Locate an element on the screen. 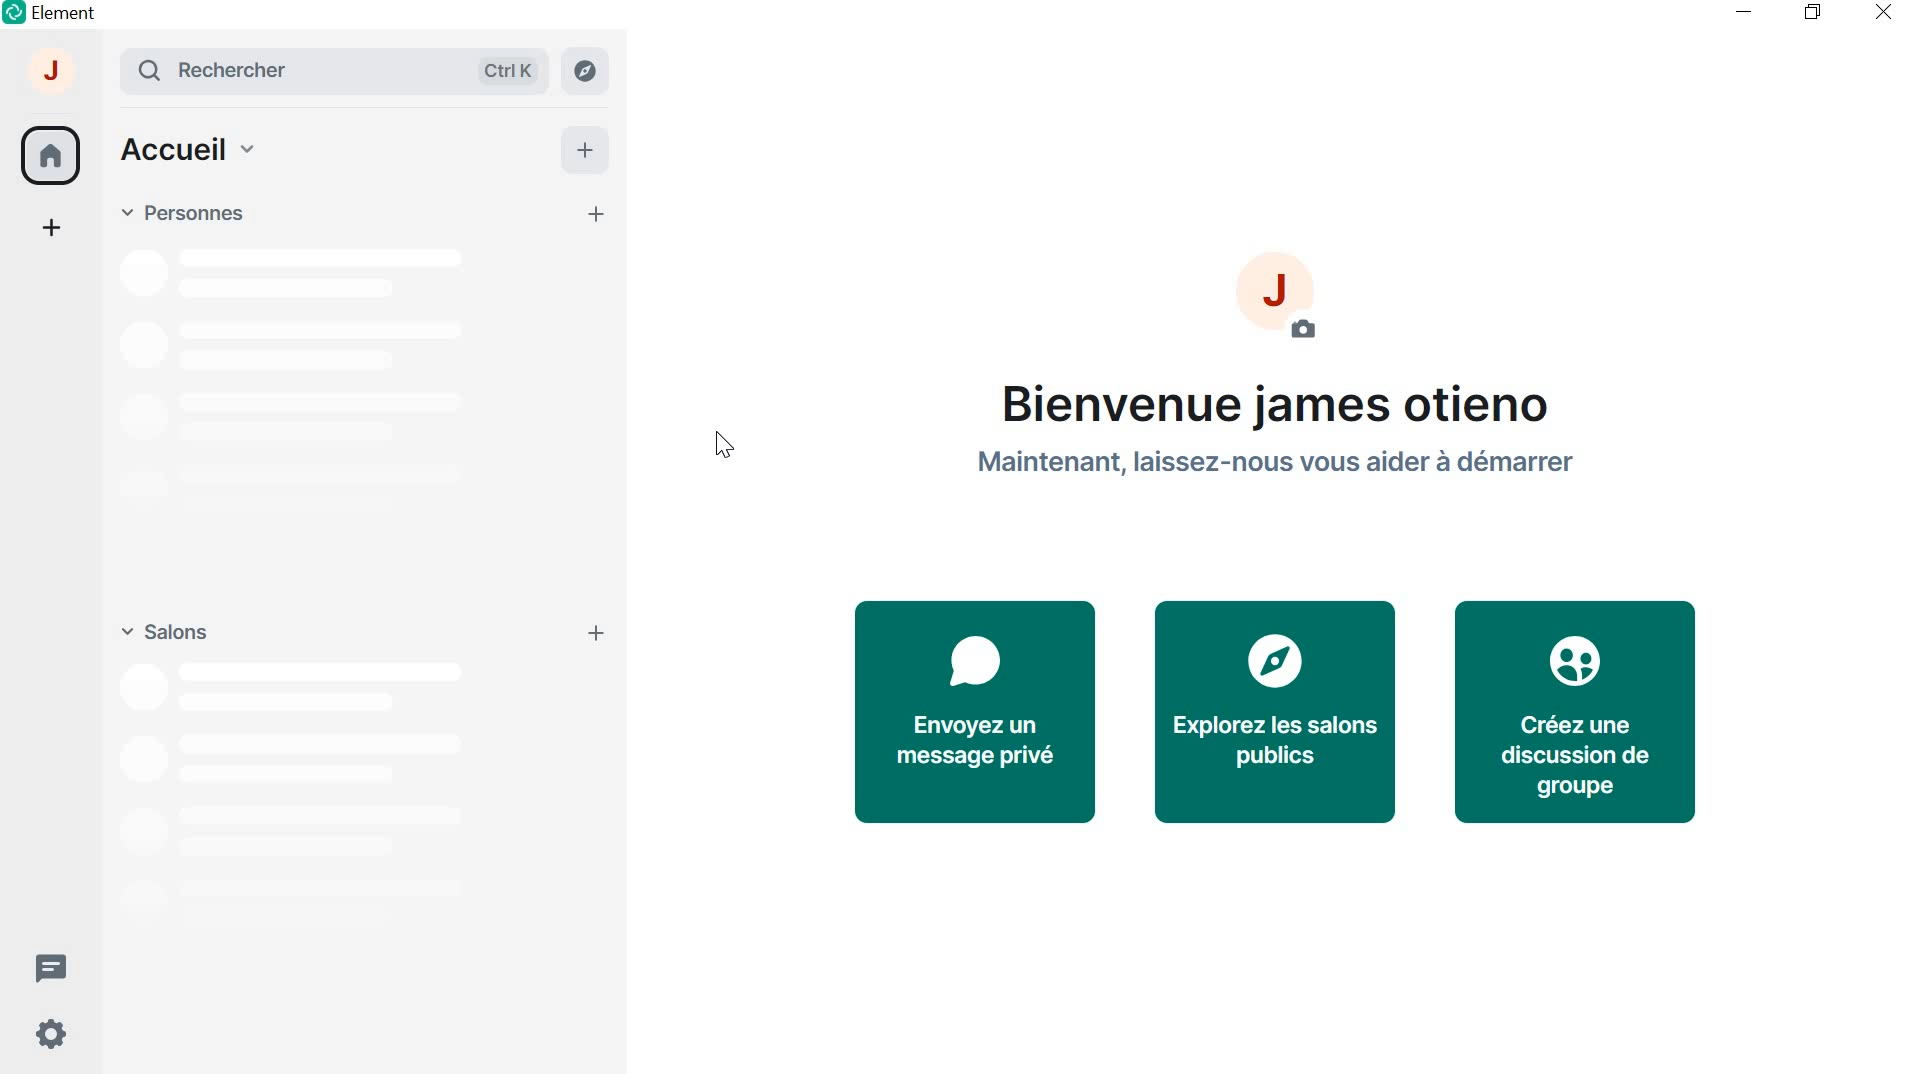 The height and width of the screenshot is (1074, 1920). ACCOUNT is located at coordinates (53, 76).